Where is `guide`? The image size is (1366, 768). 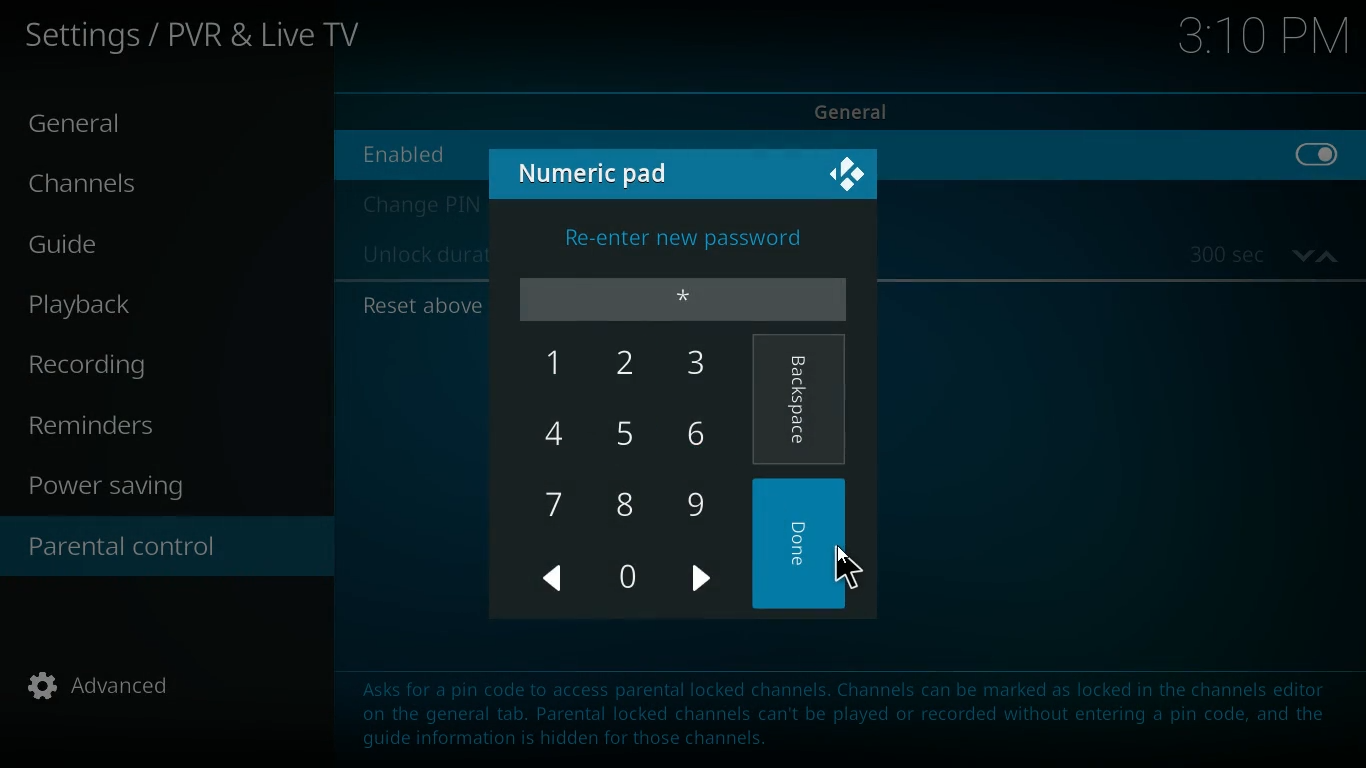
guide is located at coordinates (123, 247).